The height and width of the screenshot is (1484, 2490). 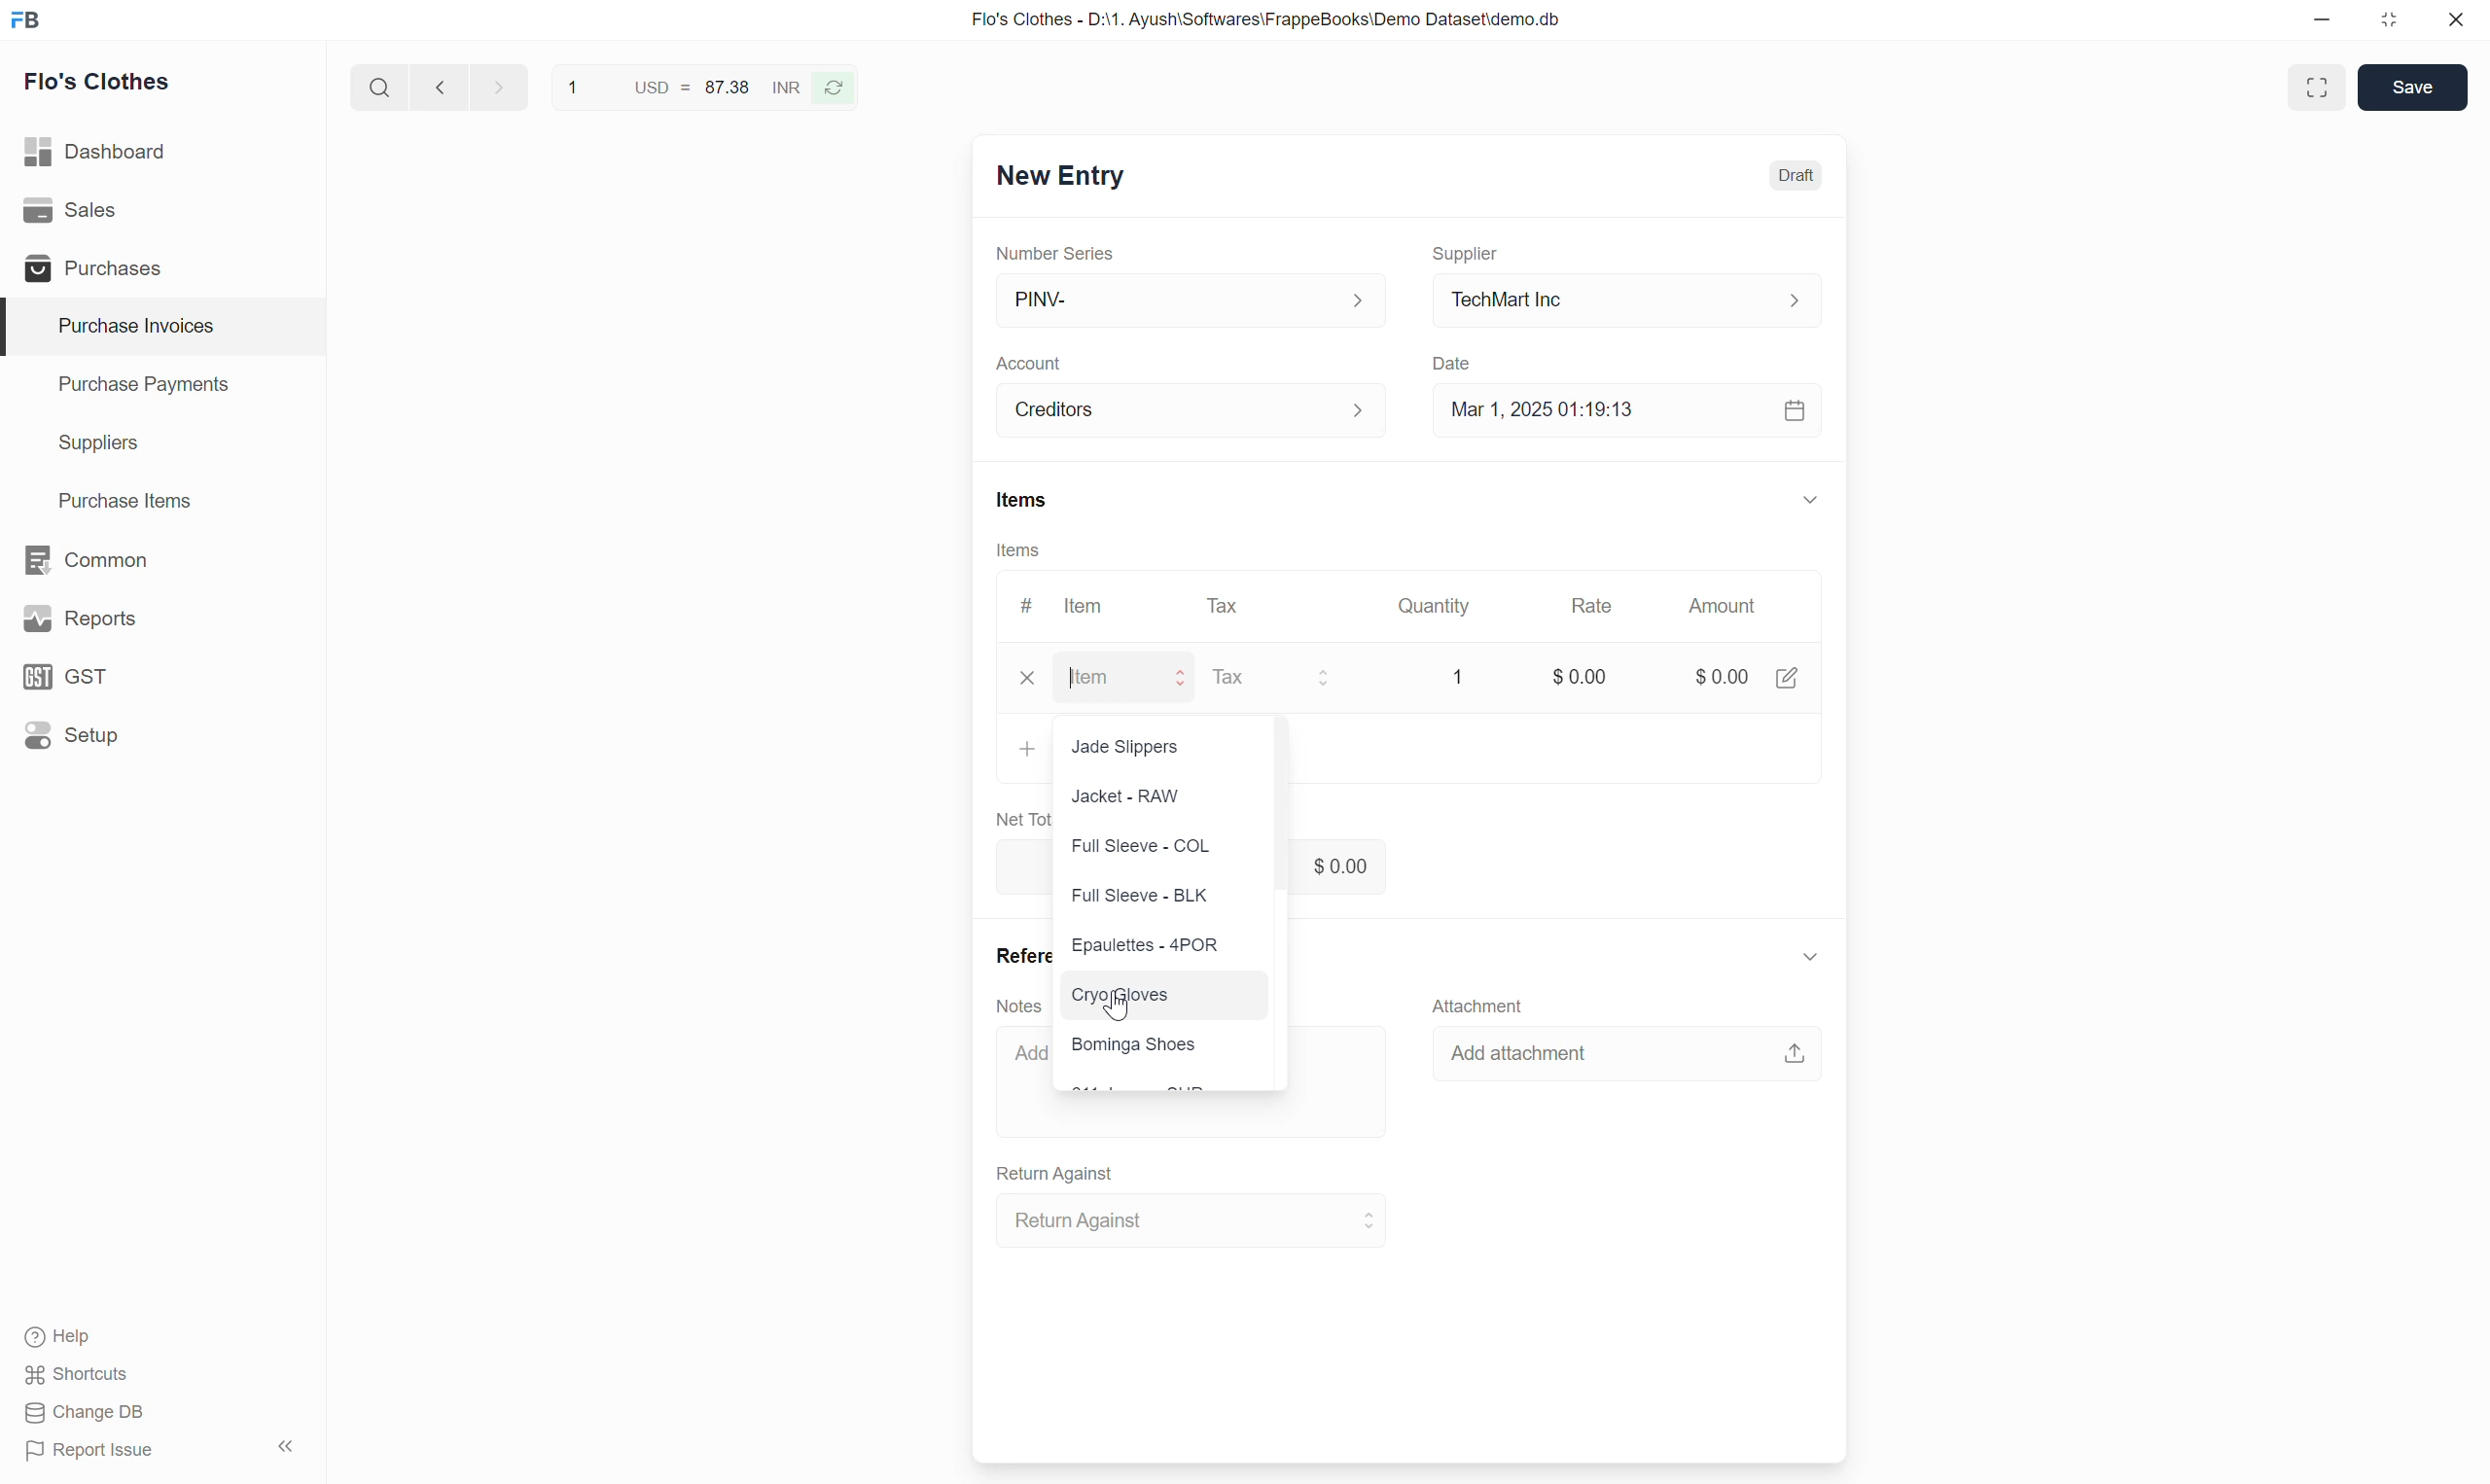 I want to click on minimize, so click(x=2323, y=25).